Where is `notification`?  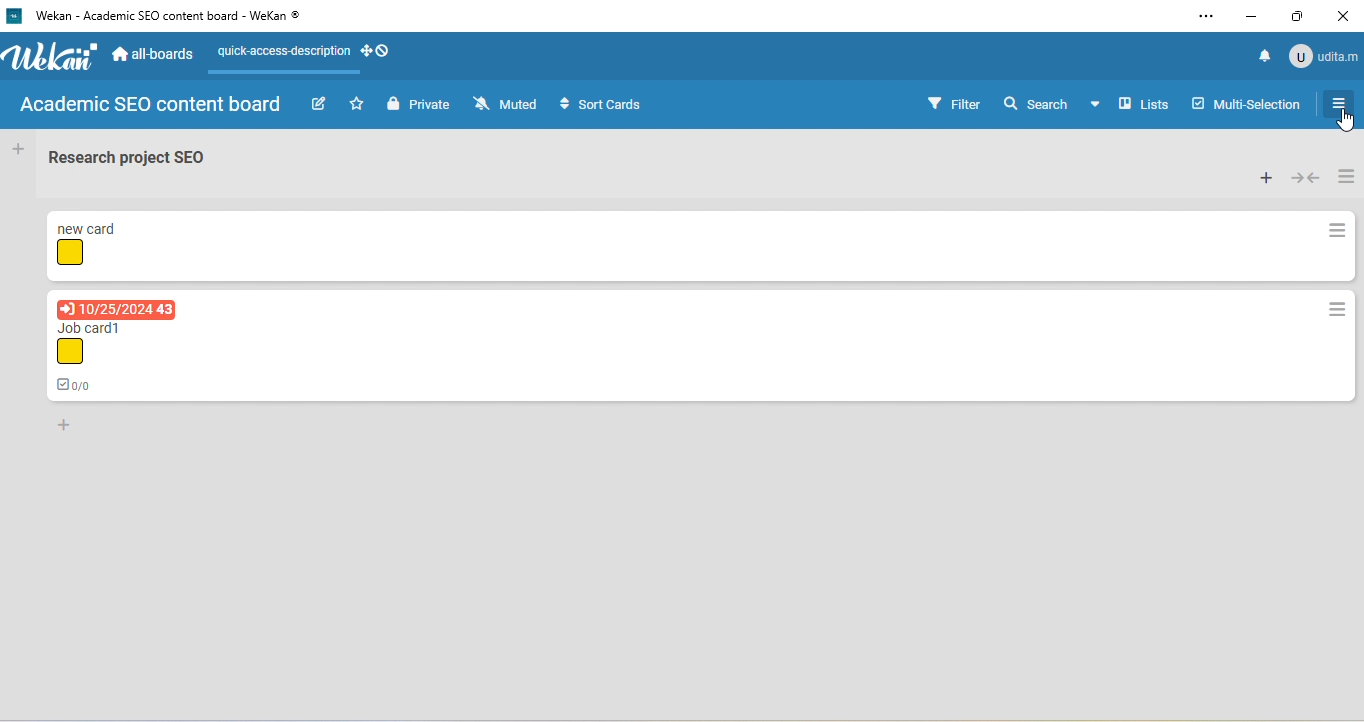
notification is located at coordinates (1260, 60).